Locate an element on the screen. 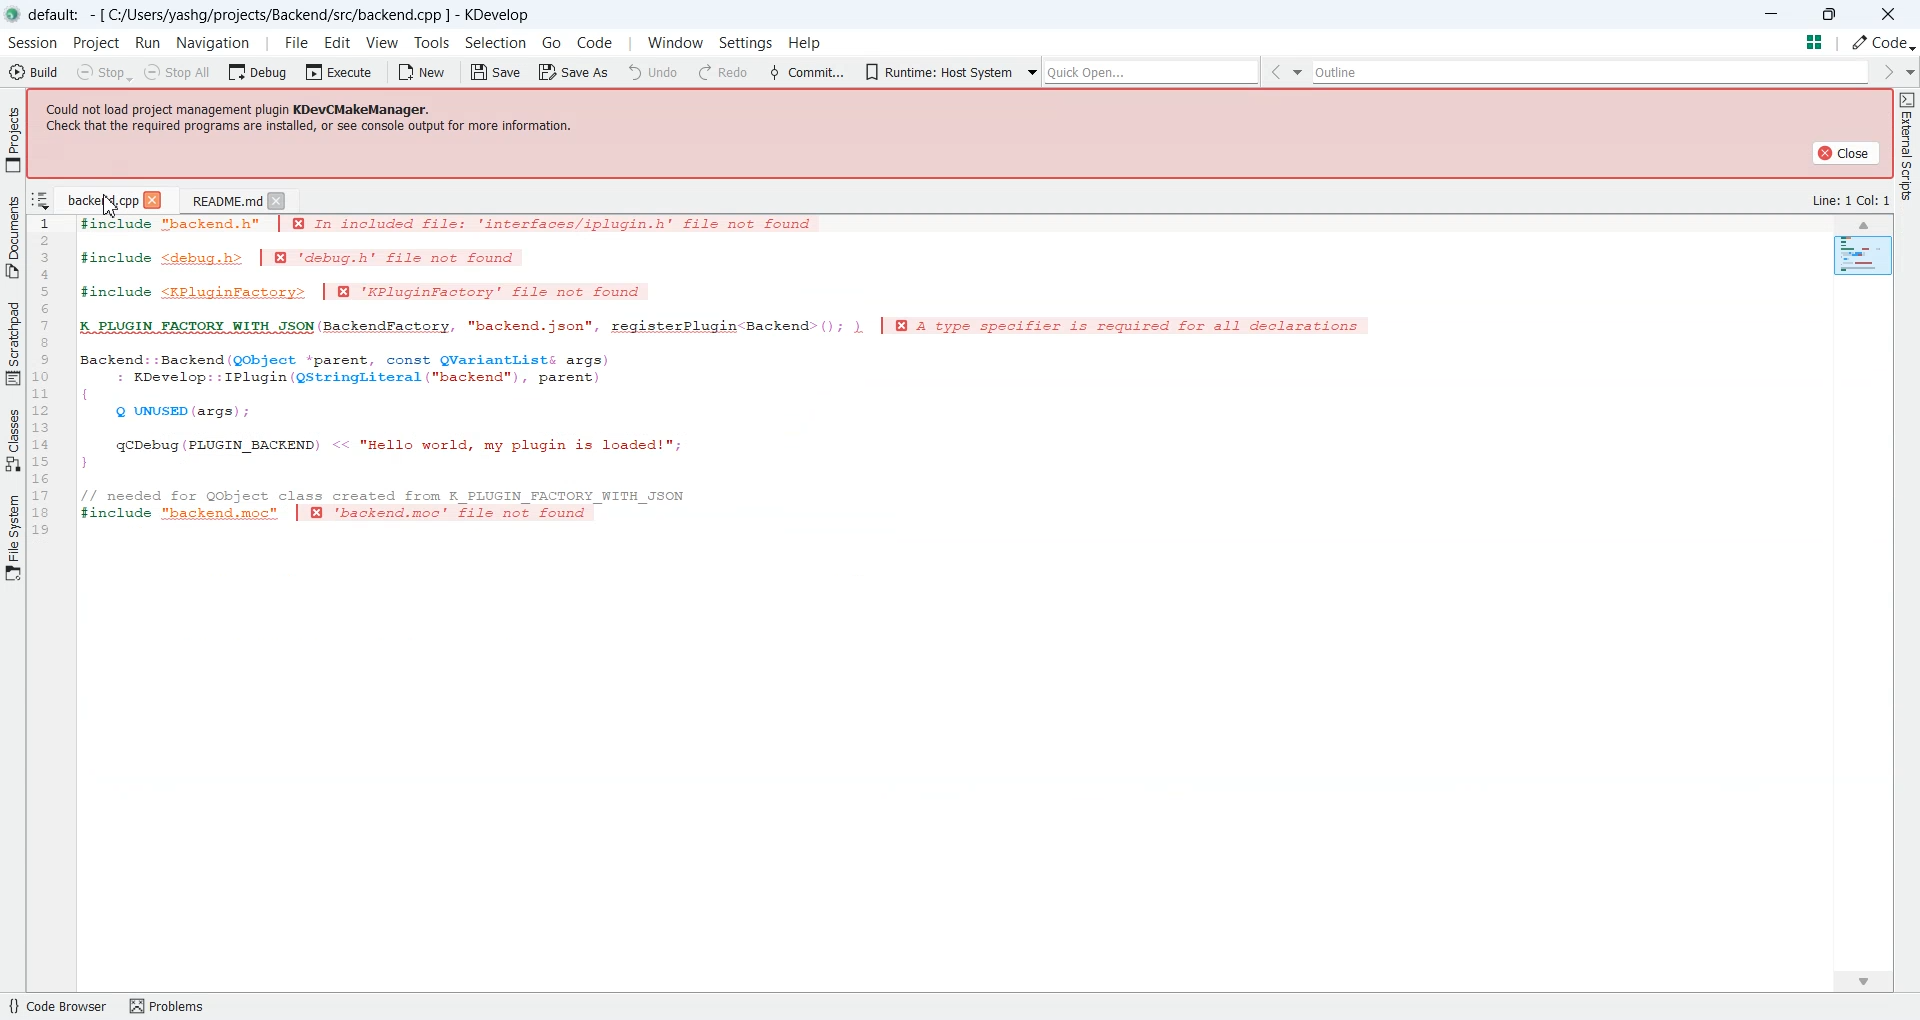 Image resolution: width=1920 pixels, height=1020 pixels. Close is located at coordinates (1888, 13).